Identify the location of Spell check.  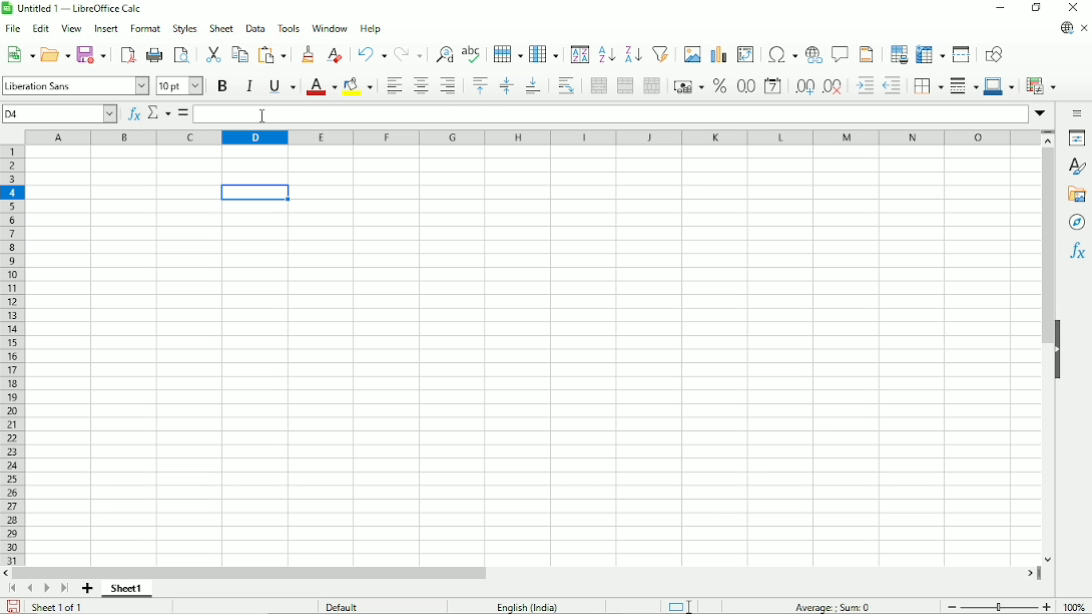
(472, 52).